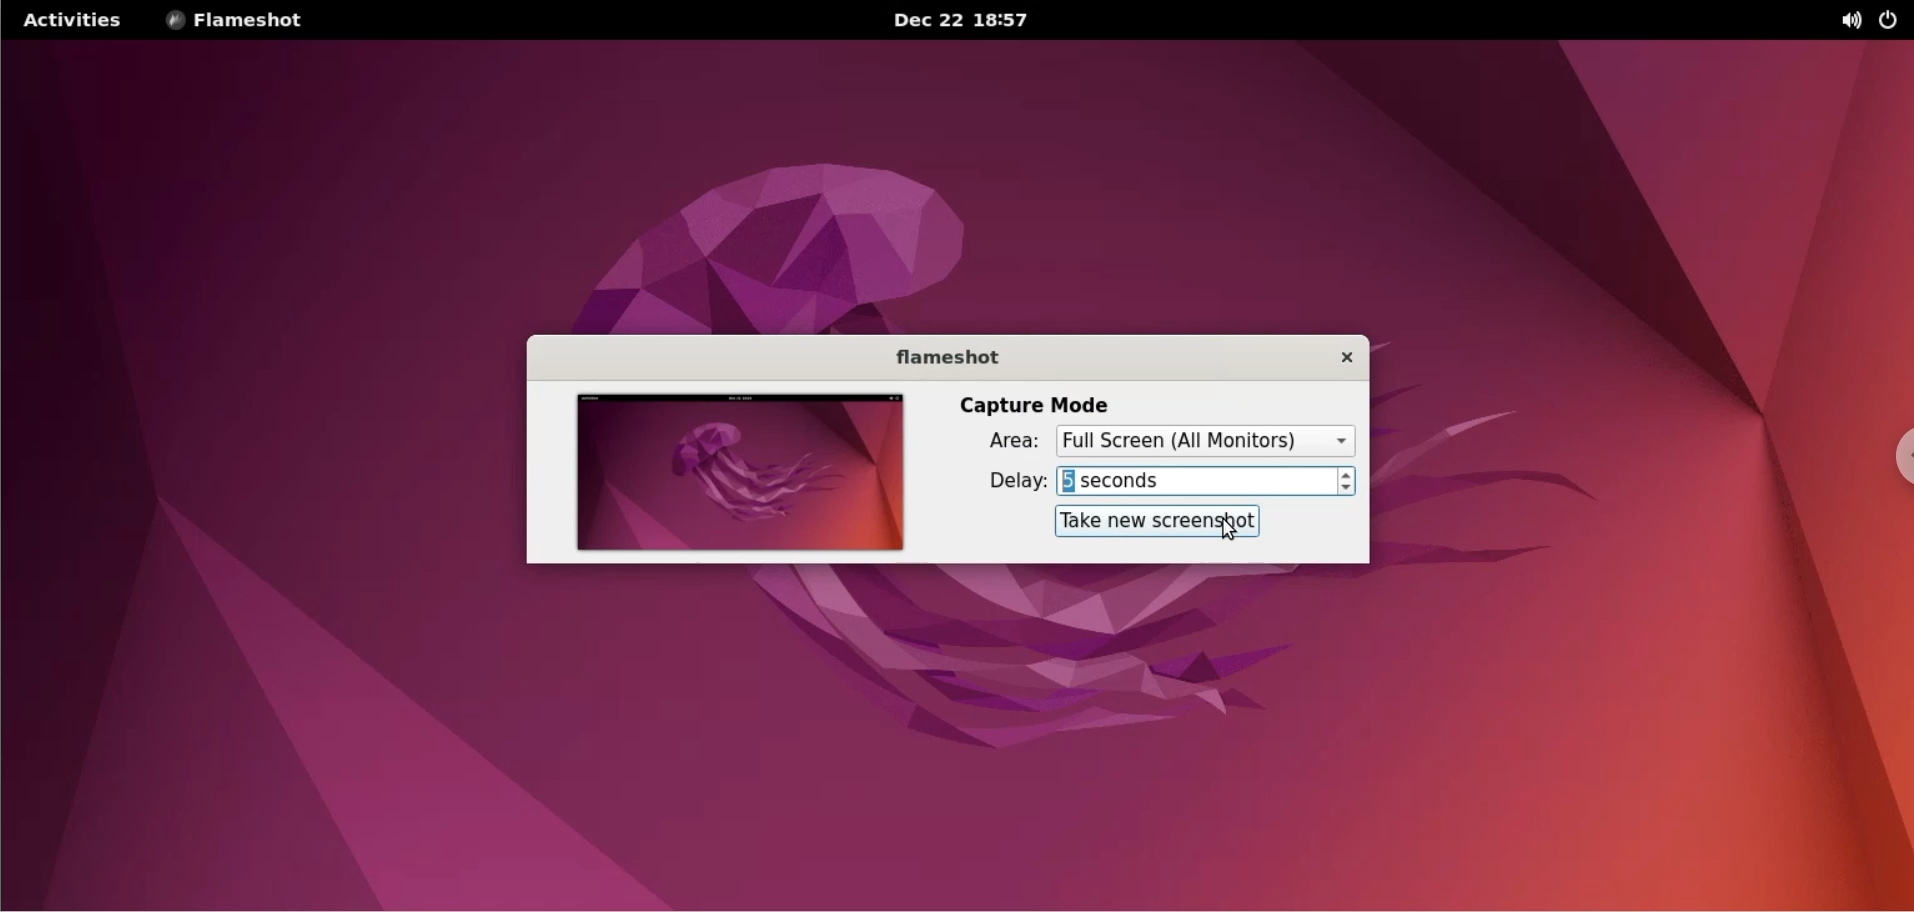  I want to click on 5 seconds, so click(1197, 481).